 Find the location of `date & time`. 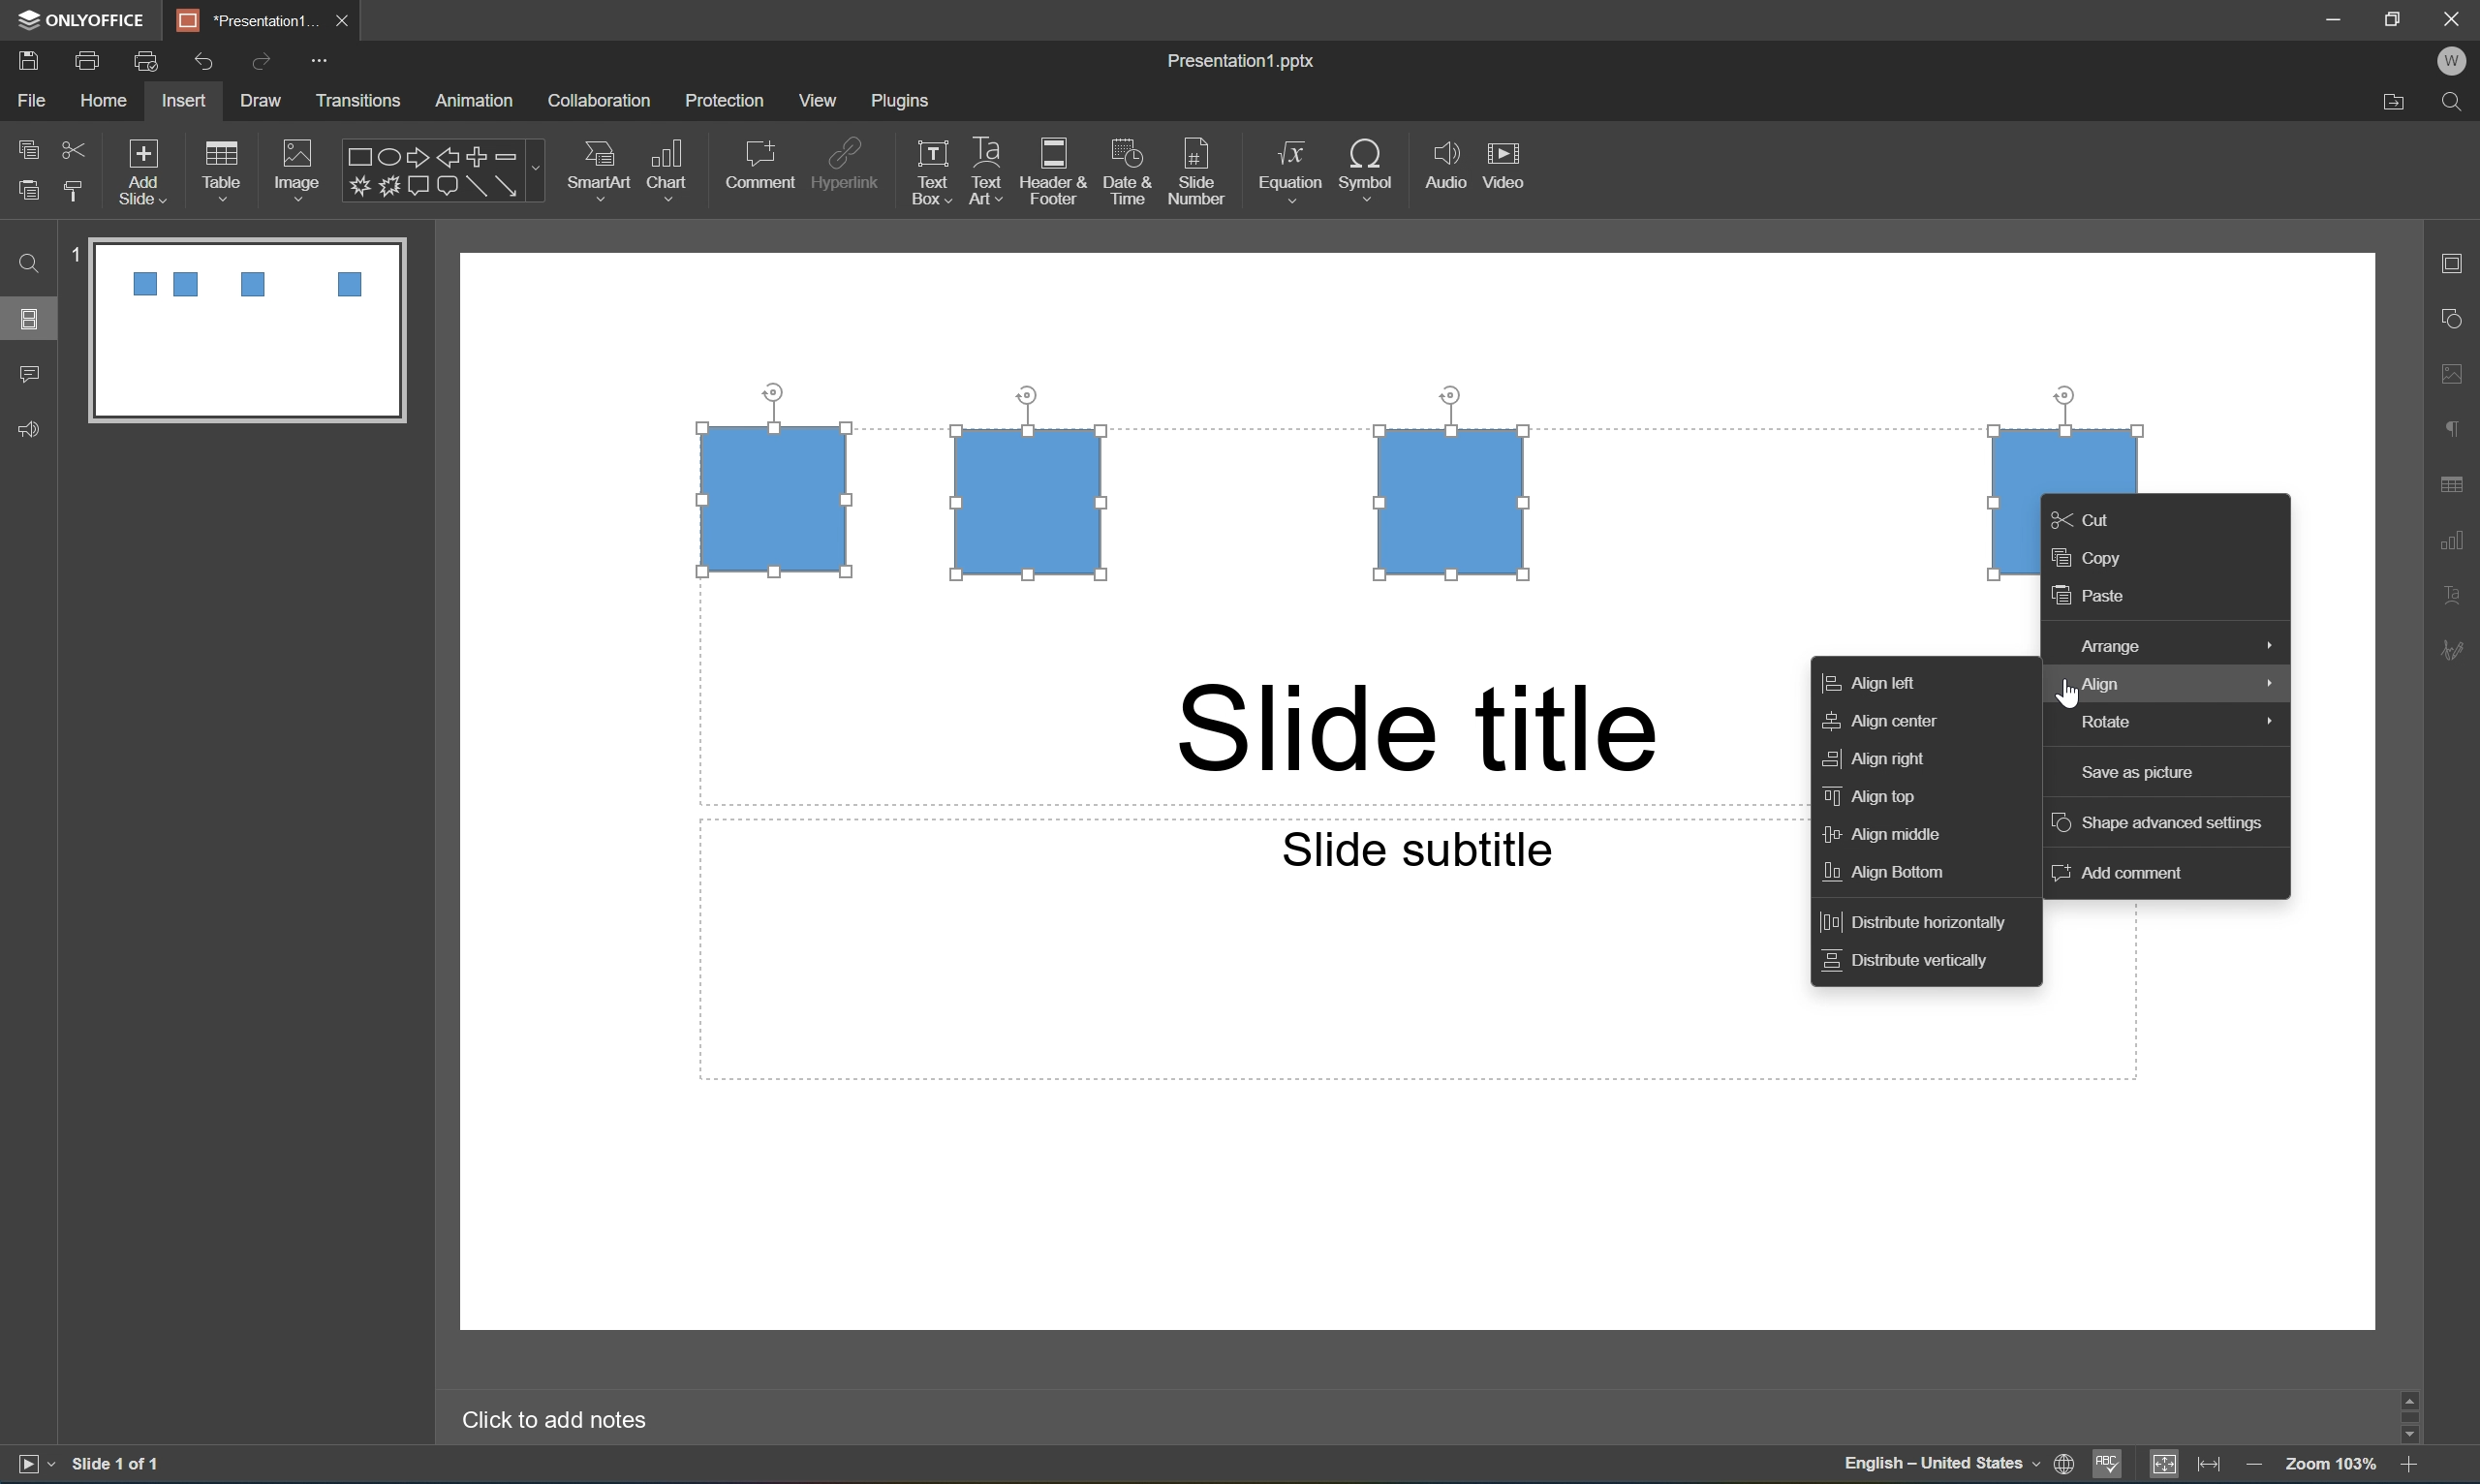

date & time is located at coordinates (1132, 175).